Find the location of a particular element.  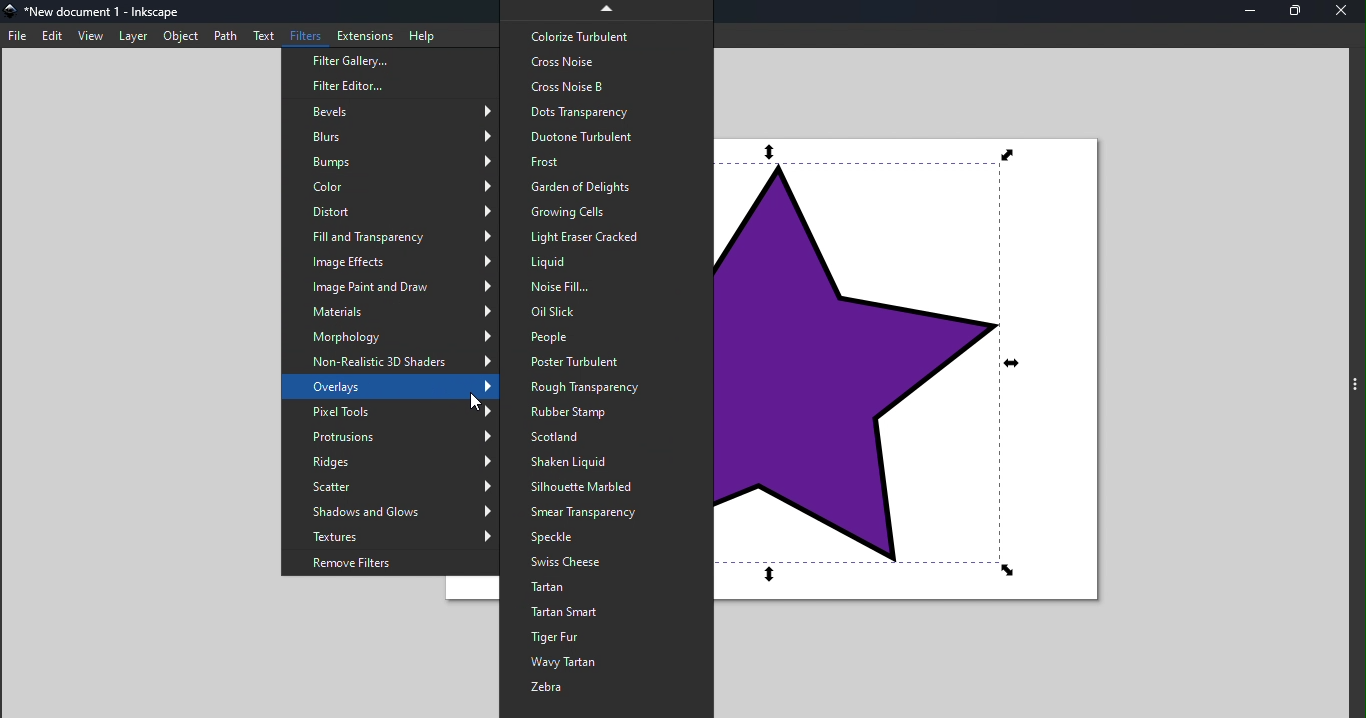

Pester turbulent is located at coordinates (604, 361).